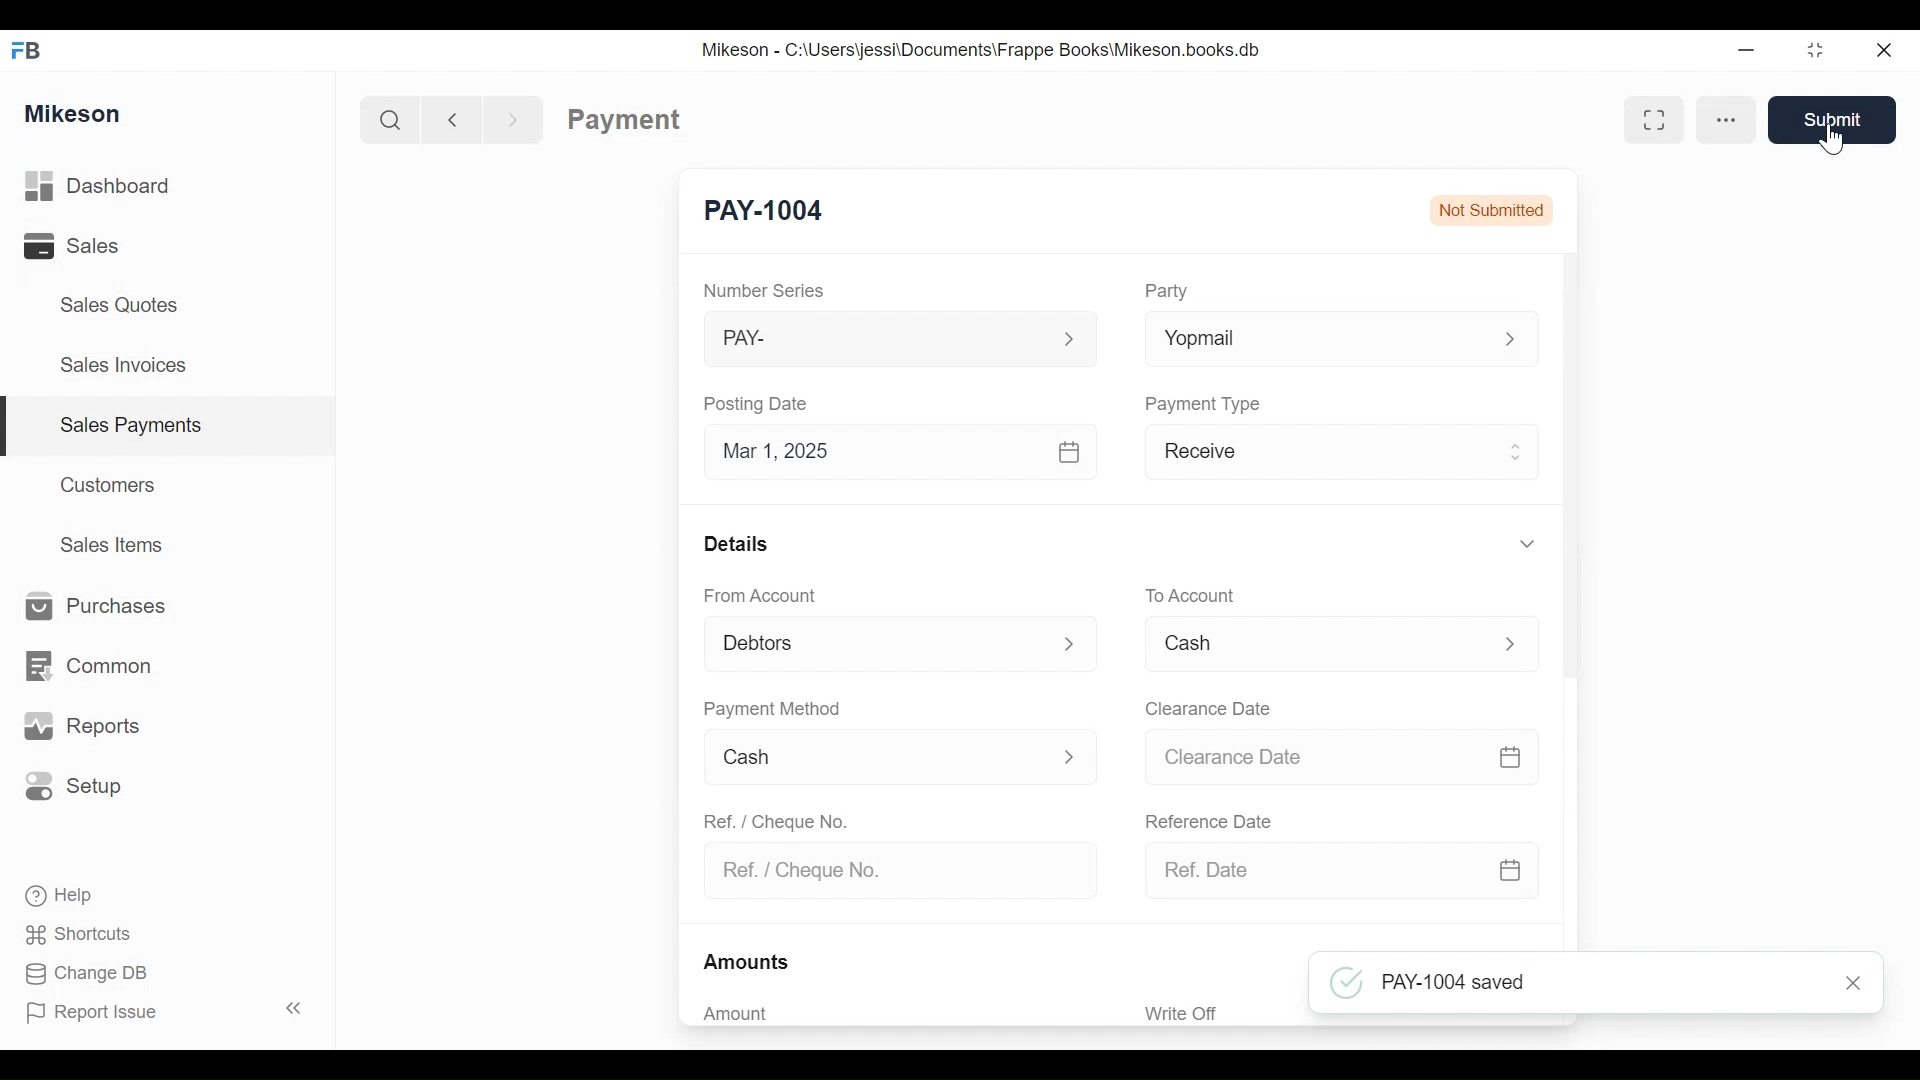 This screenshot has width=1920, height=1080. I want to click on Amounts, so click(751, 957).